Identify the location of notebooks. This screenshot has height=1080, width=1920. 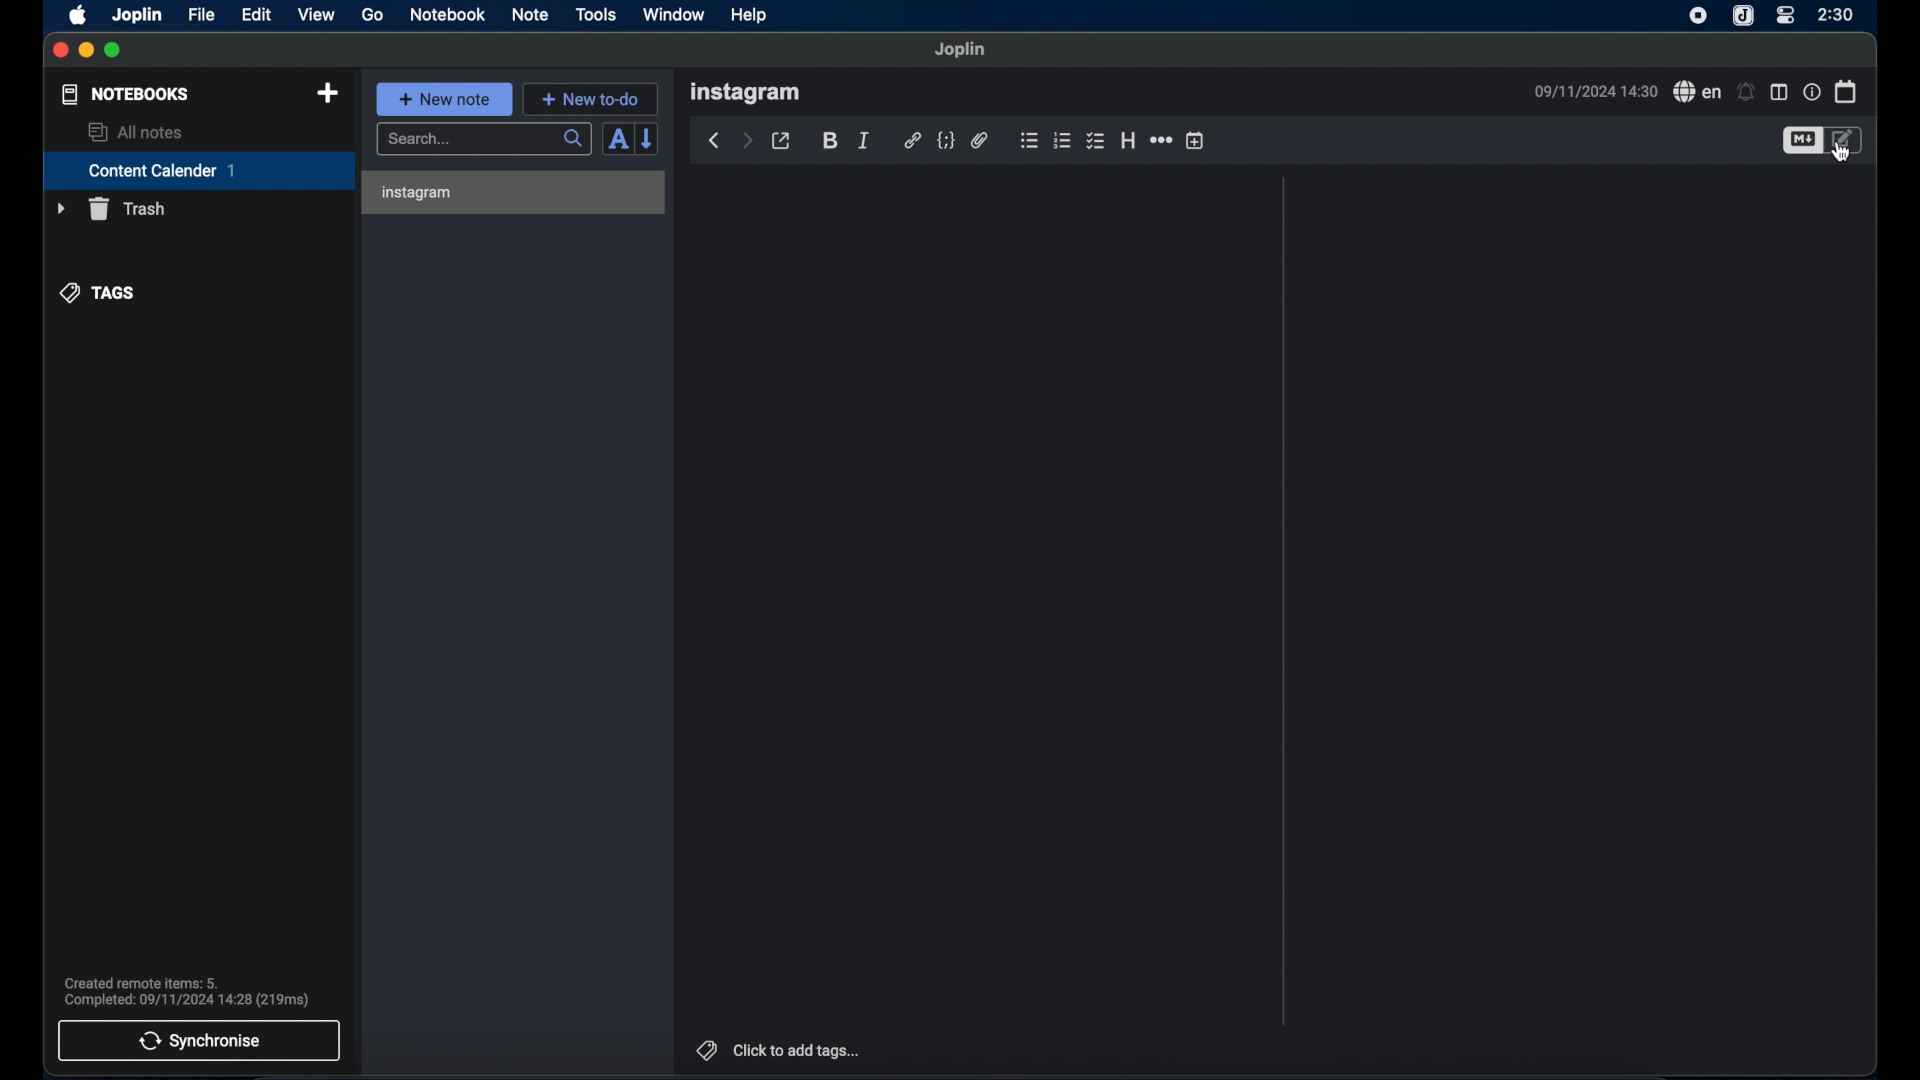
(126, 94).